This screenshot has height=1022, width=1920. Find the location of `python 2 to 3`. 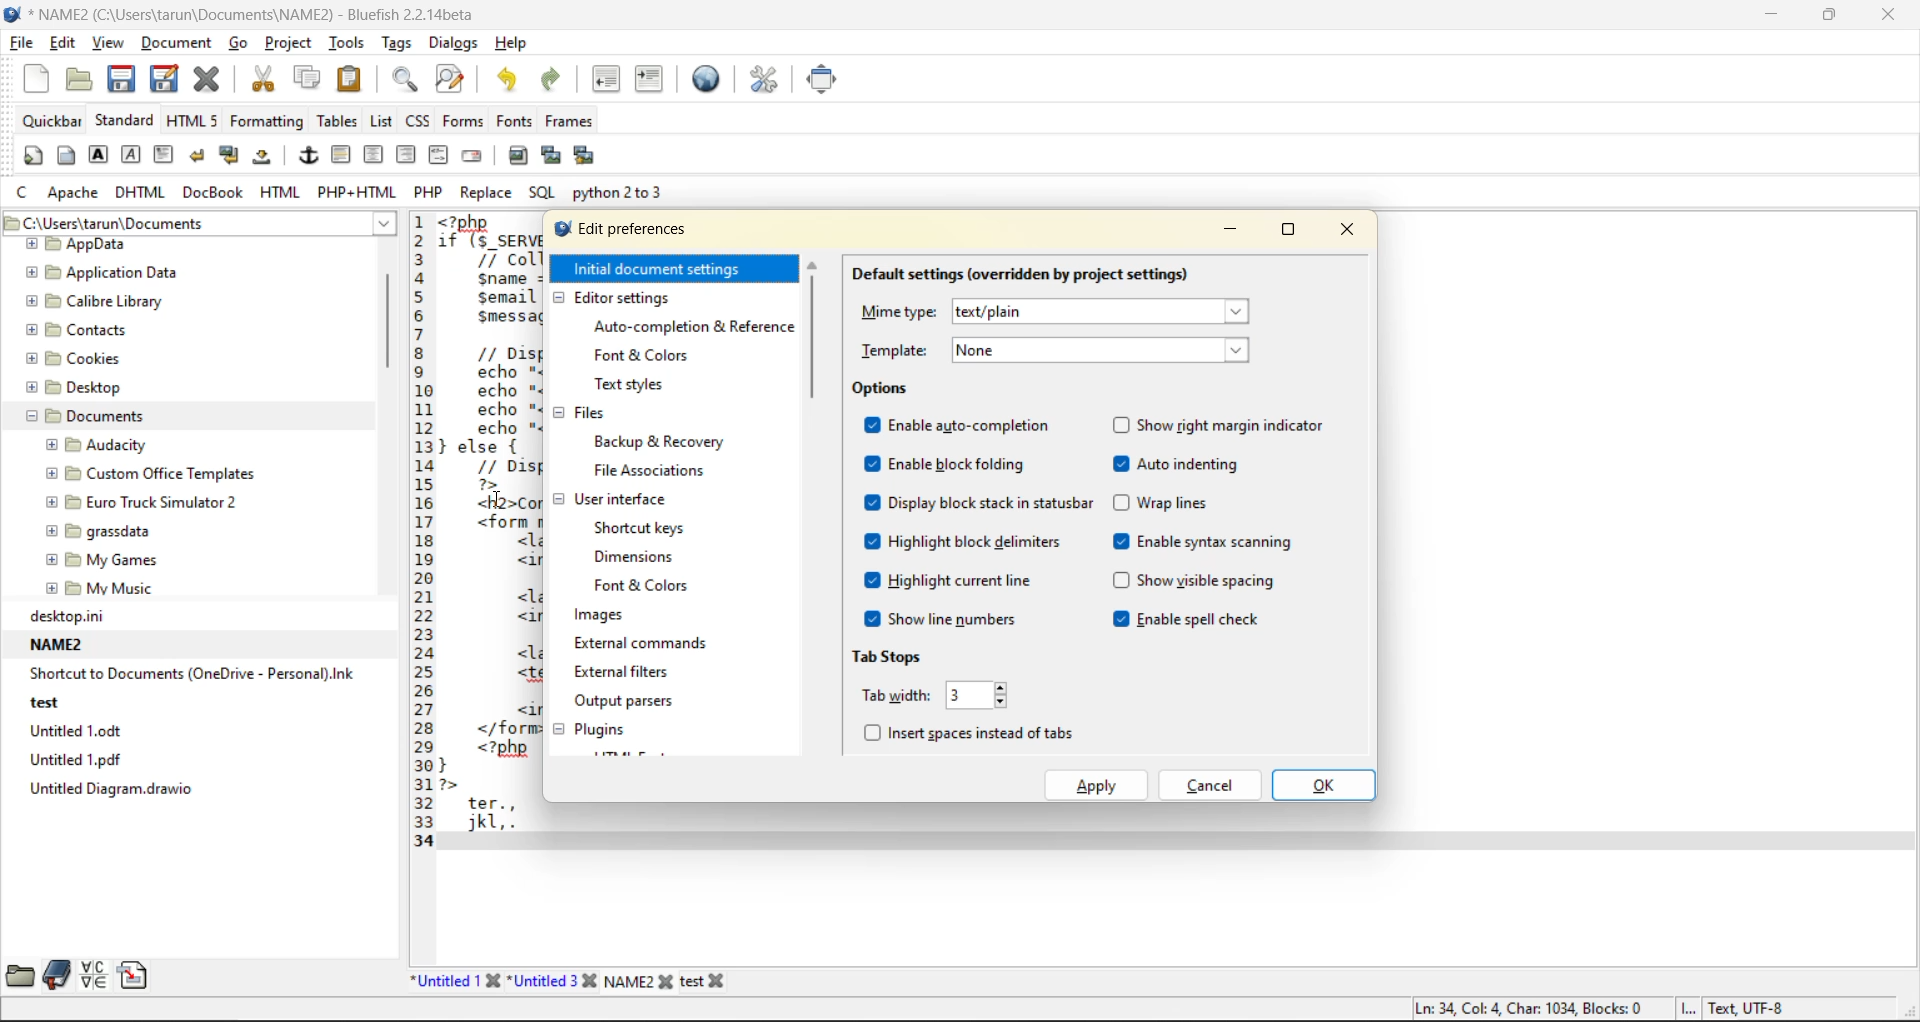

python 2 to 3 is located at coordinates (633, 191).